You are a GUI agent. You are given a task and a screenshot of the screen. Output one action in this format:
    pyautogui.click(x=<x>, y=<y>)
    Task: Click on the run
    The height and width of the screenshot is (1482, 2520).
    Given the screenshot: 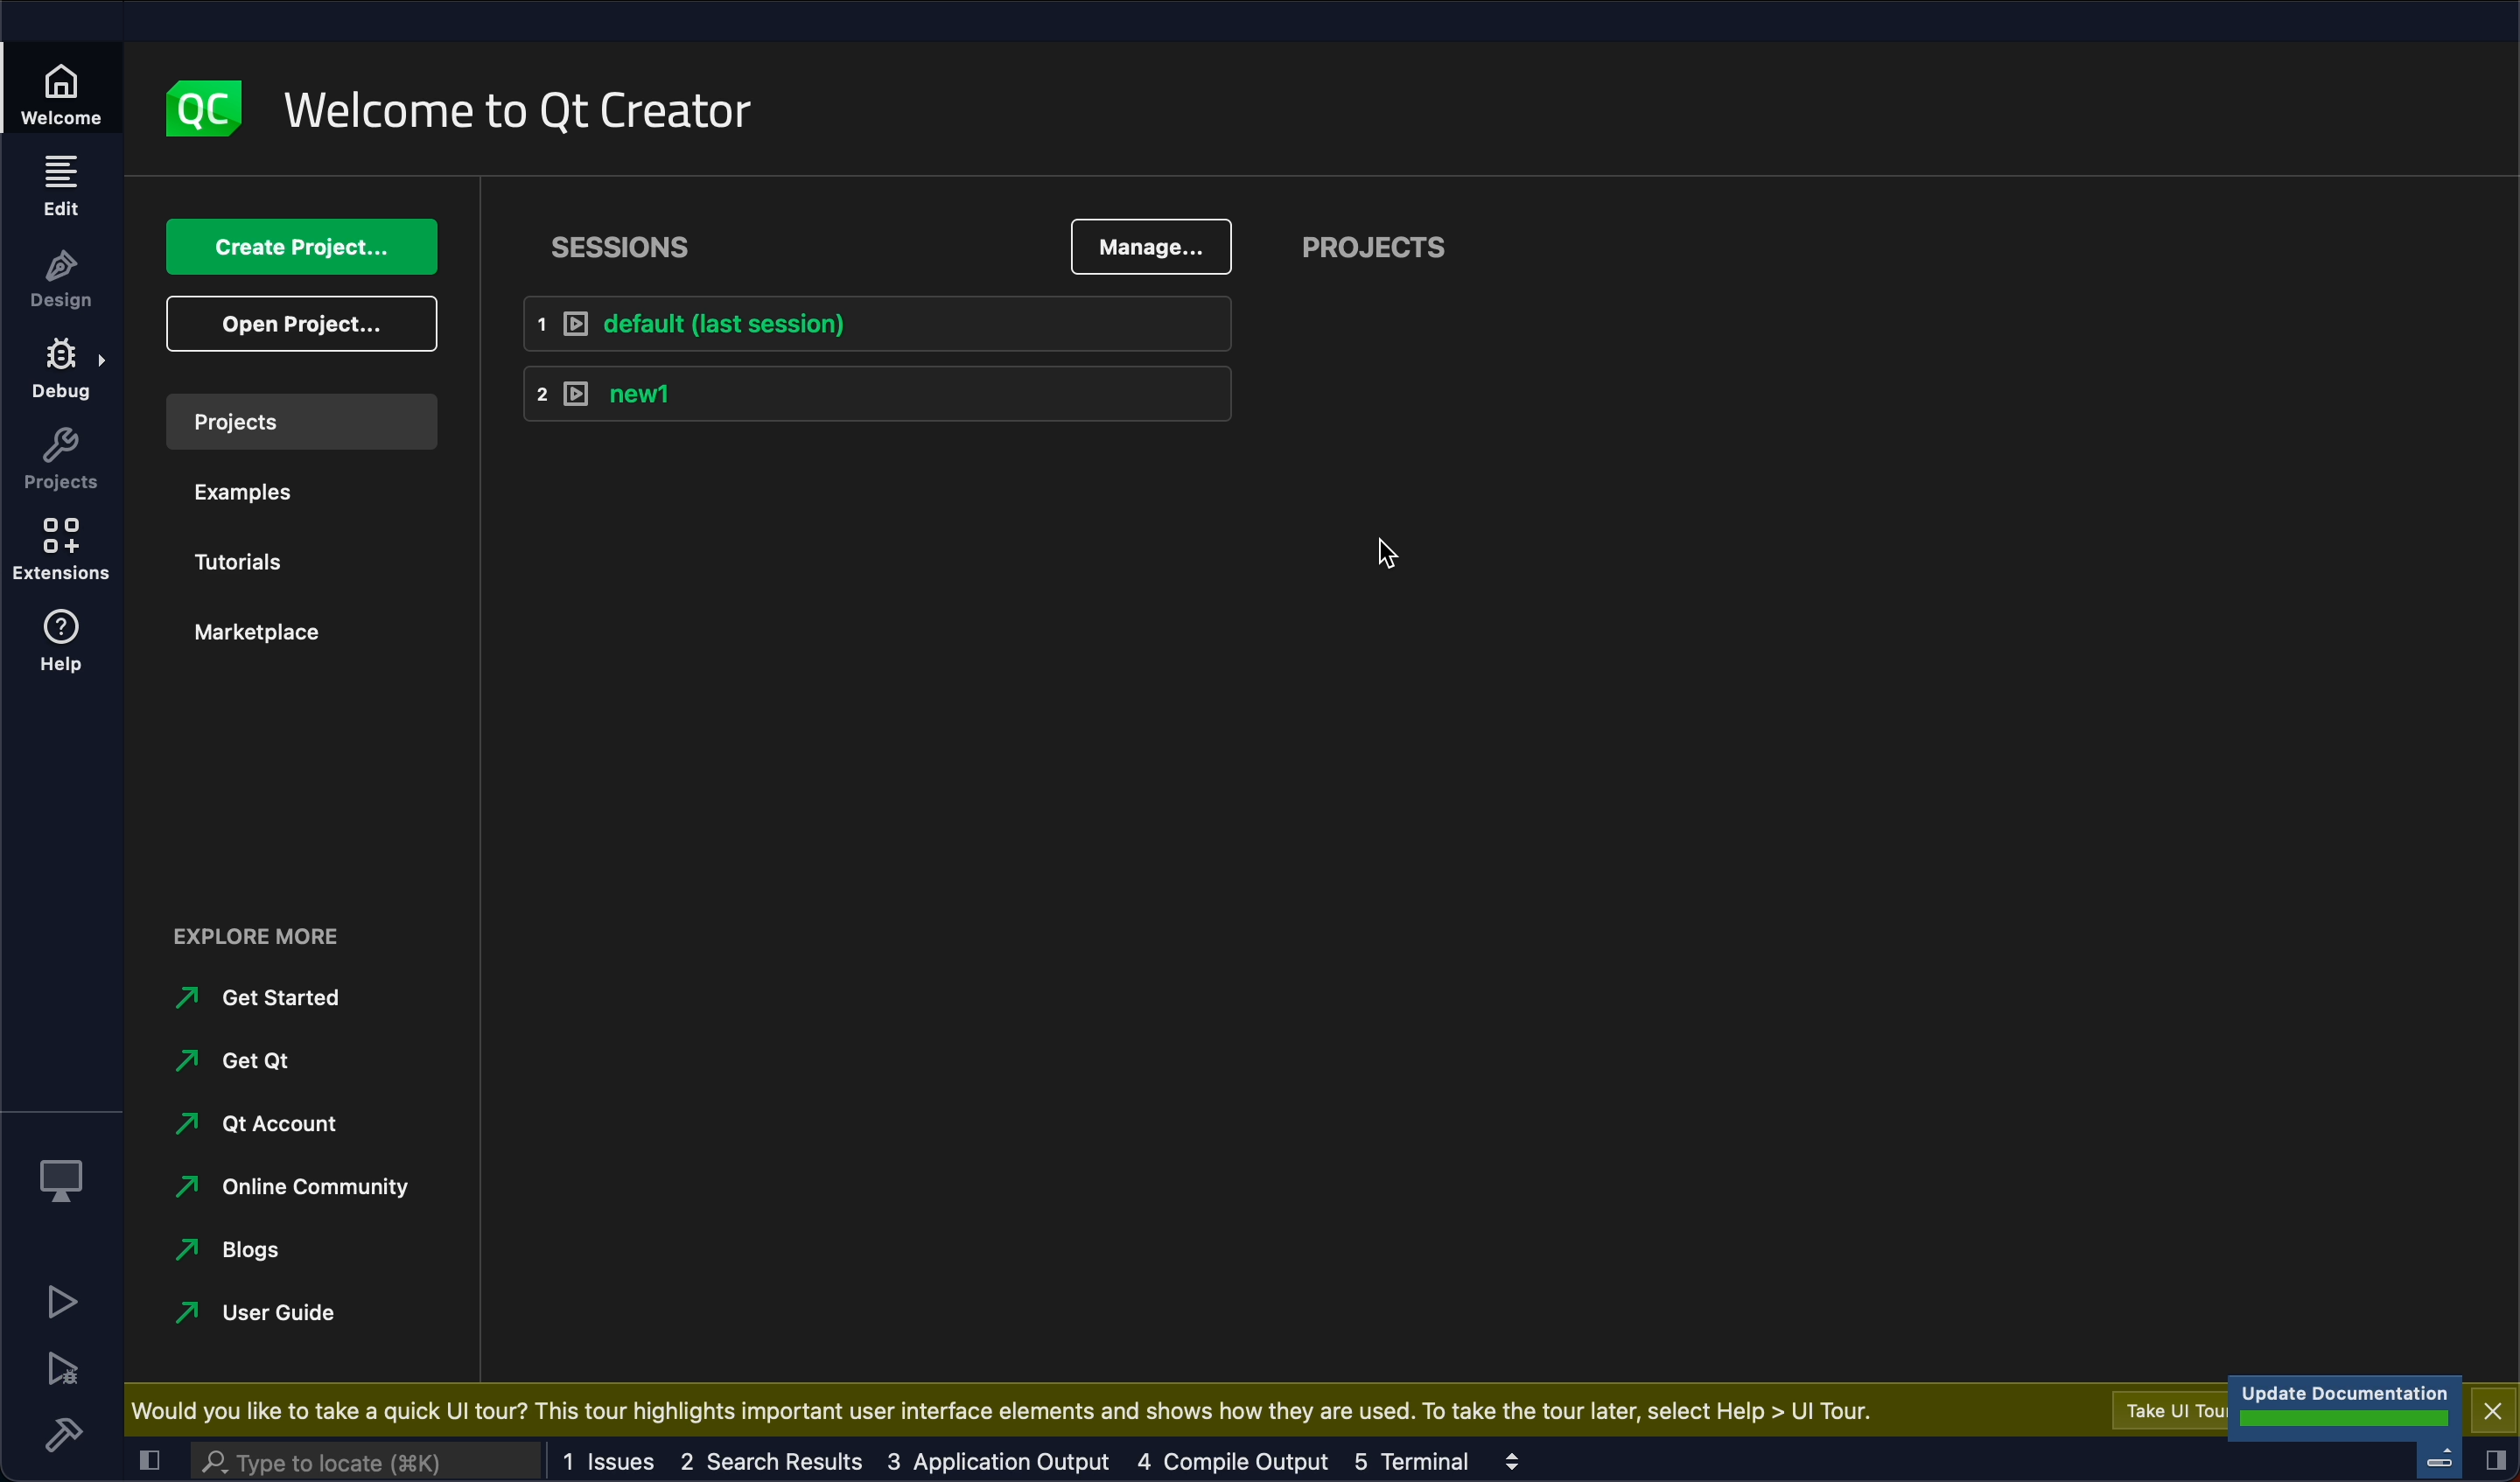 What is the action you would take?
    pyautogui.click(x=60, y=1301)
    